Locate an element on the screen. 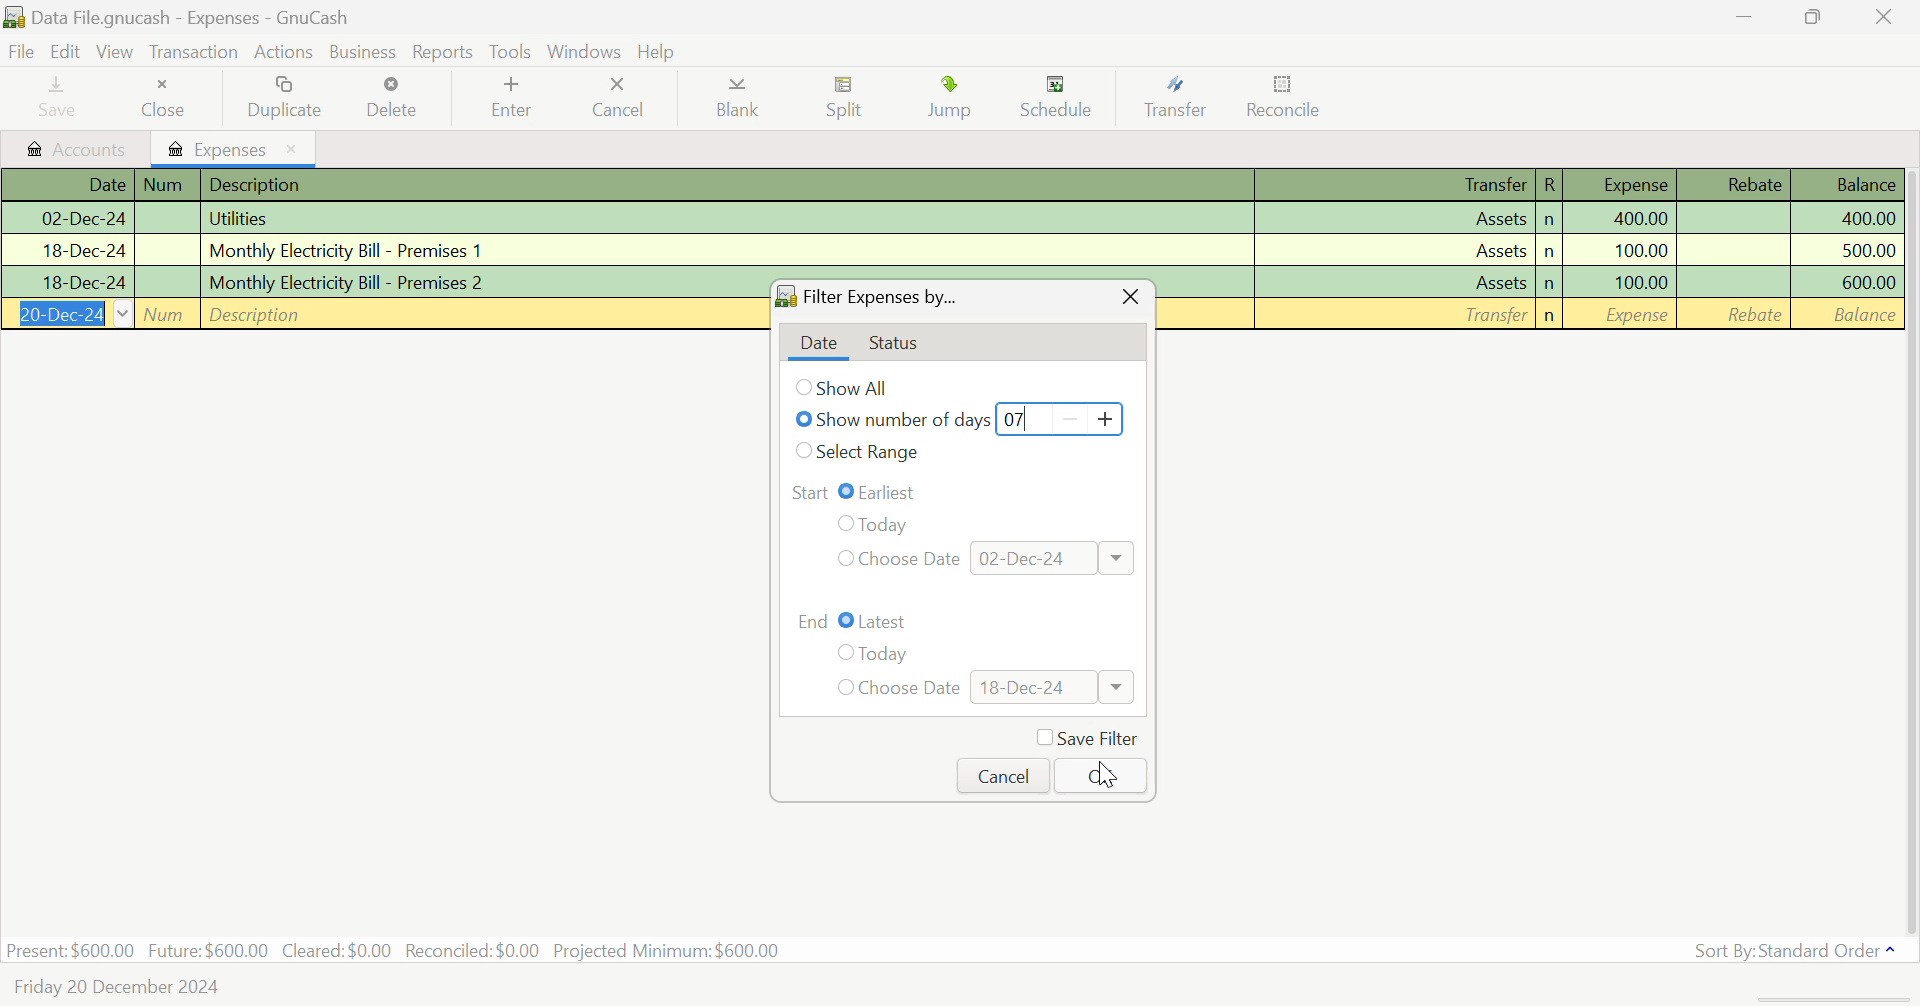  View is located at coordinates (115, 53).